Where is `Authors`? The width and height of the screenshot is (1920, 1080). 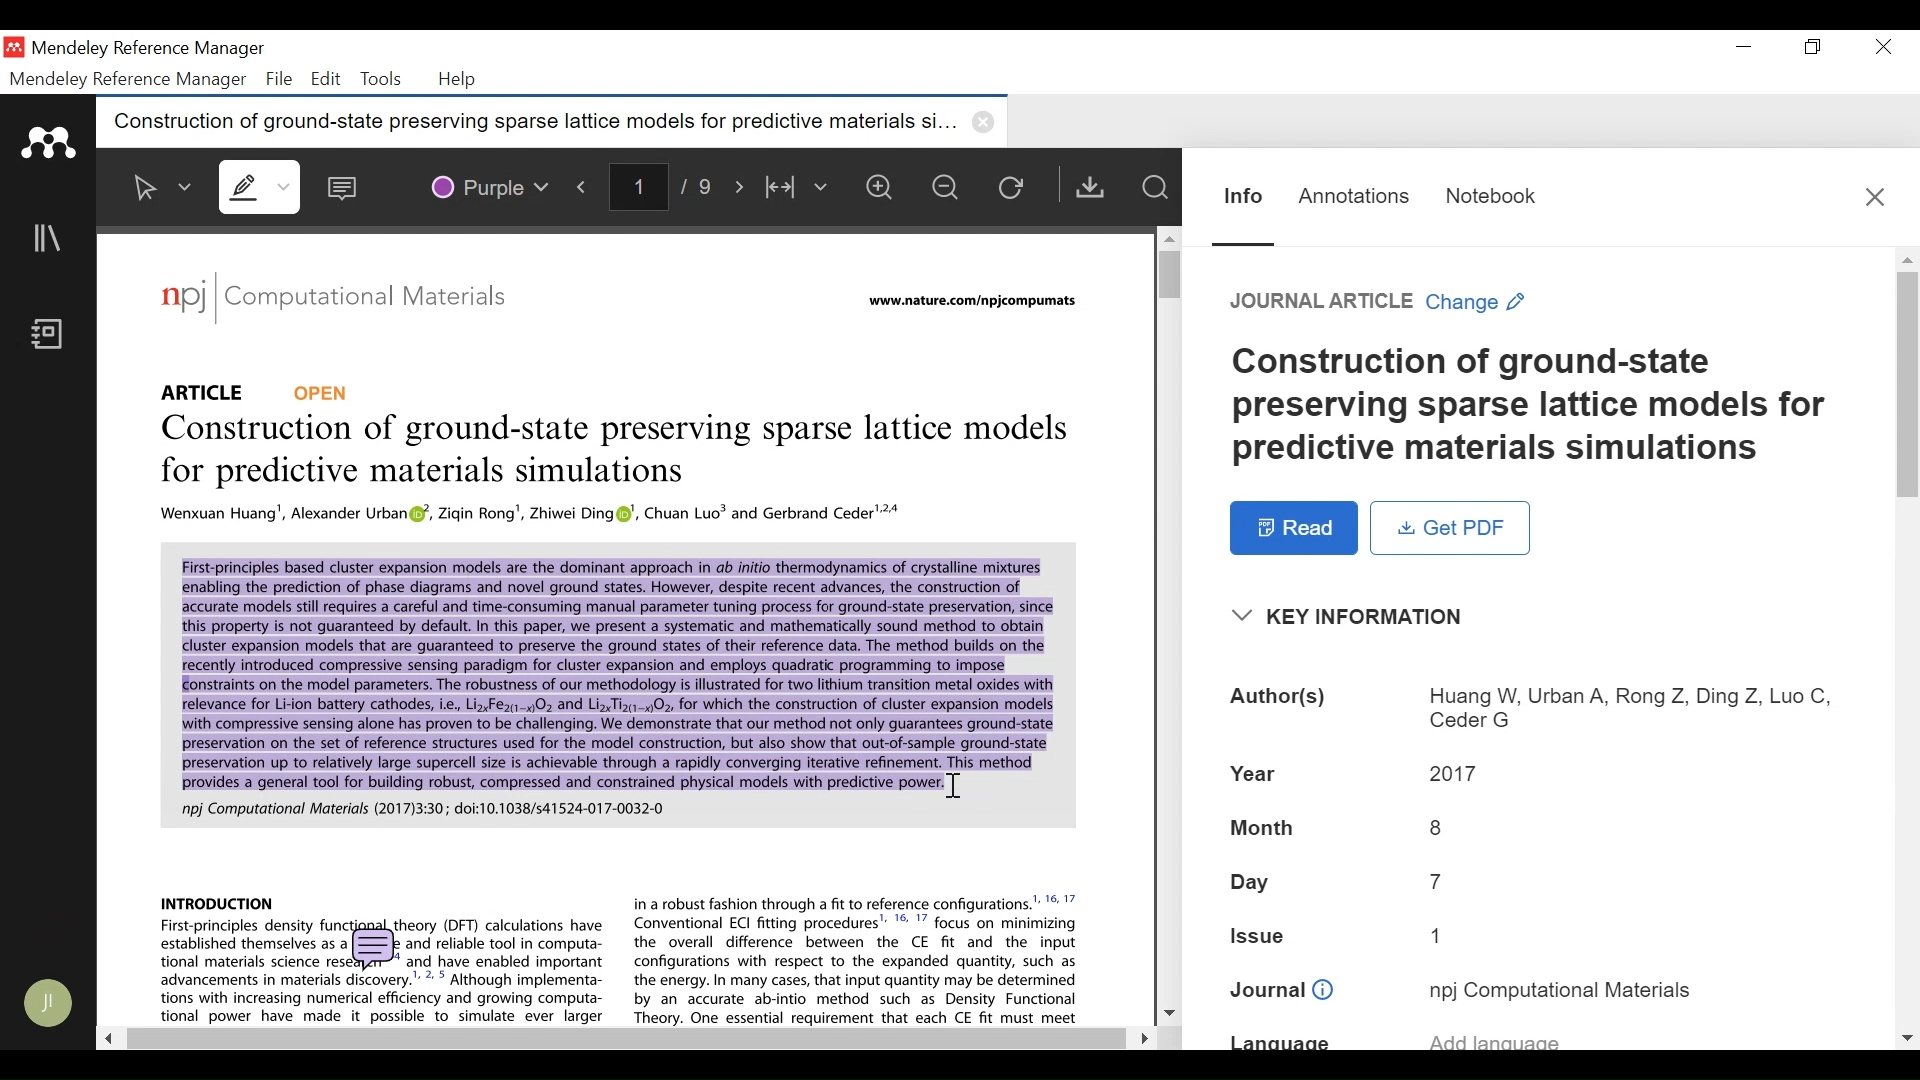
Authors is located at coordinates (1628, 710).